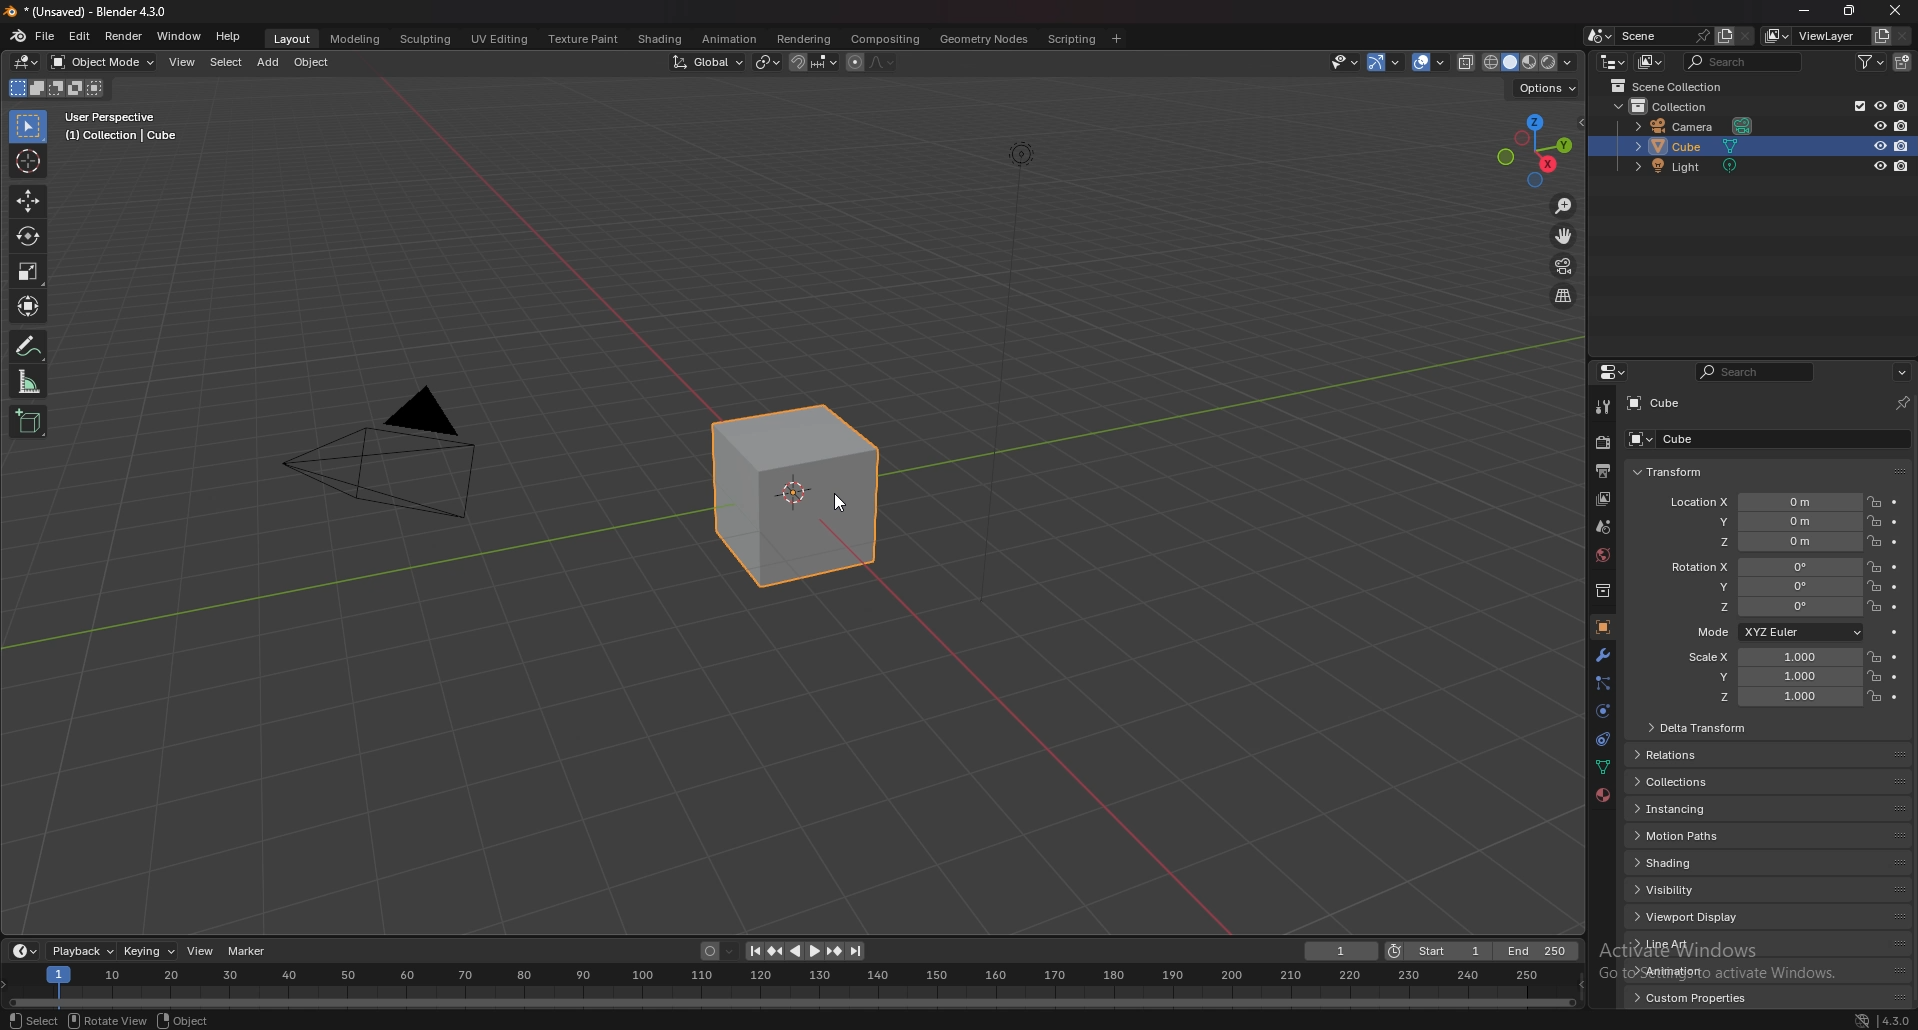 Image resolution: width=1918 pixels, height=1030 pixels. What do you see at coordinates (1346, 63) in the screenshot?
I see `selectibility and visibility` at bounding box center [1346, 63].